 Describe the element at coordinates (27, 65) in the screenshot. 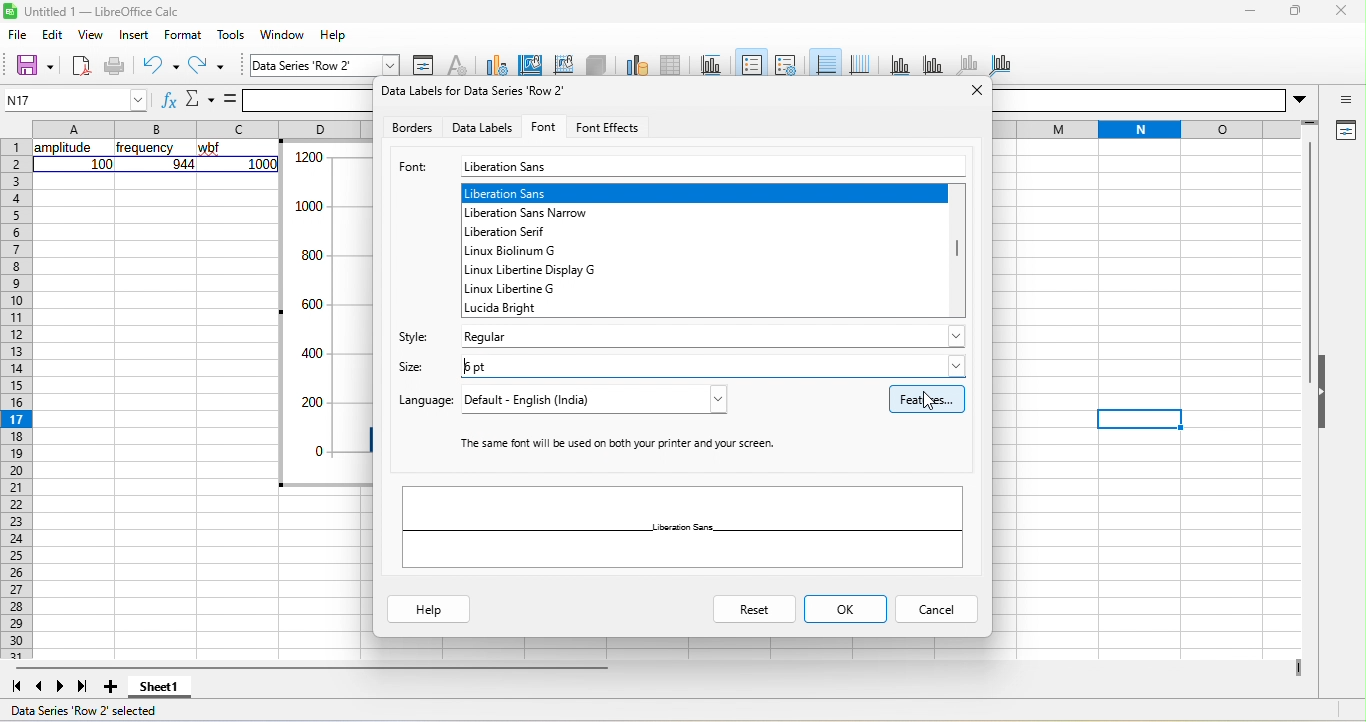

I see `save` at that location.